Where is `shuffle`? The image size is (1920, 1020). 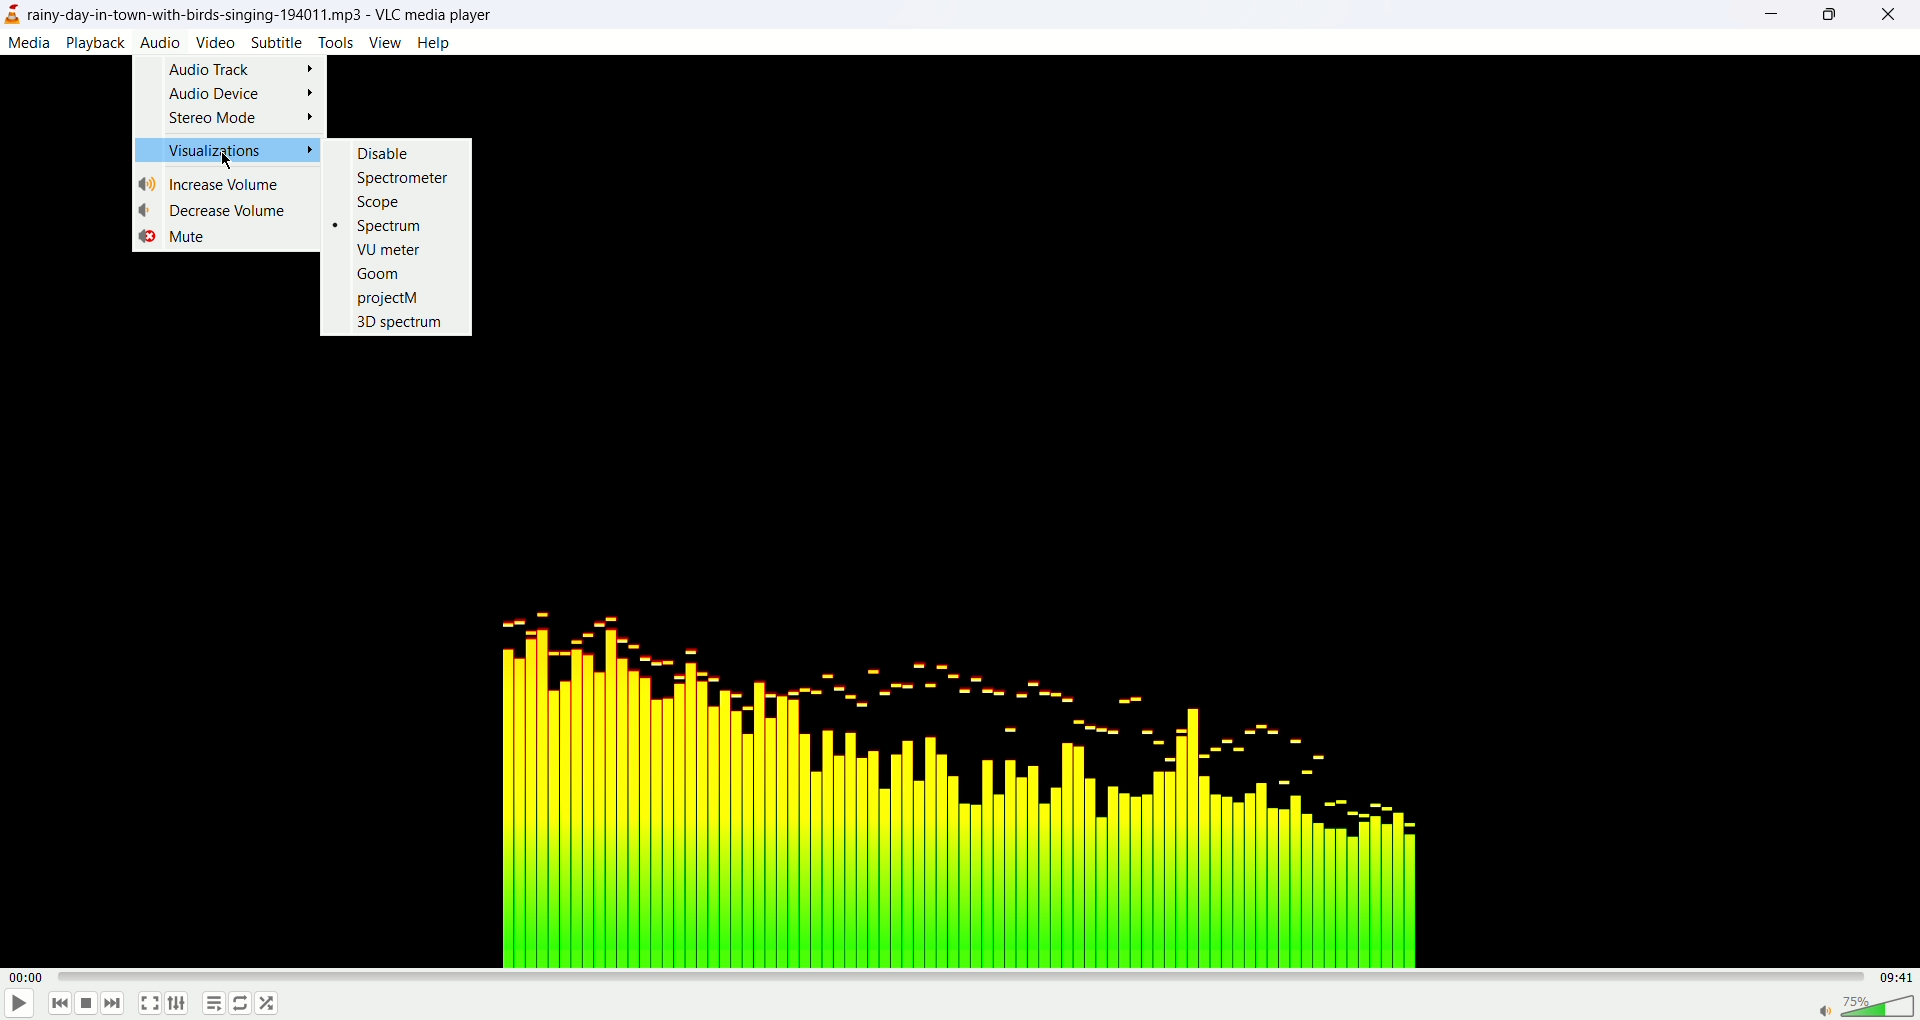 shuffle is located at coordinates (268, 1004).